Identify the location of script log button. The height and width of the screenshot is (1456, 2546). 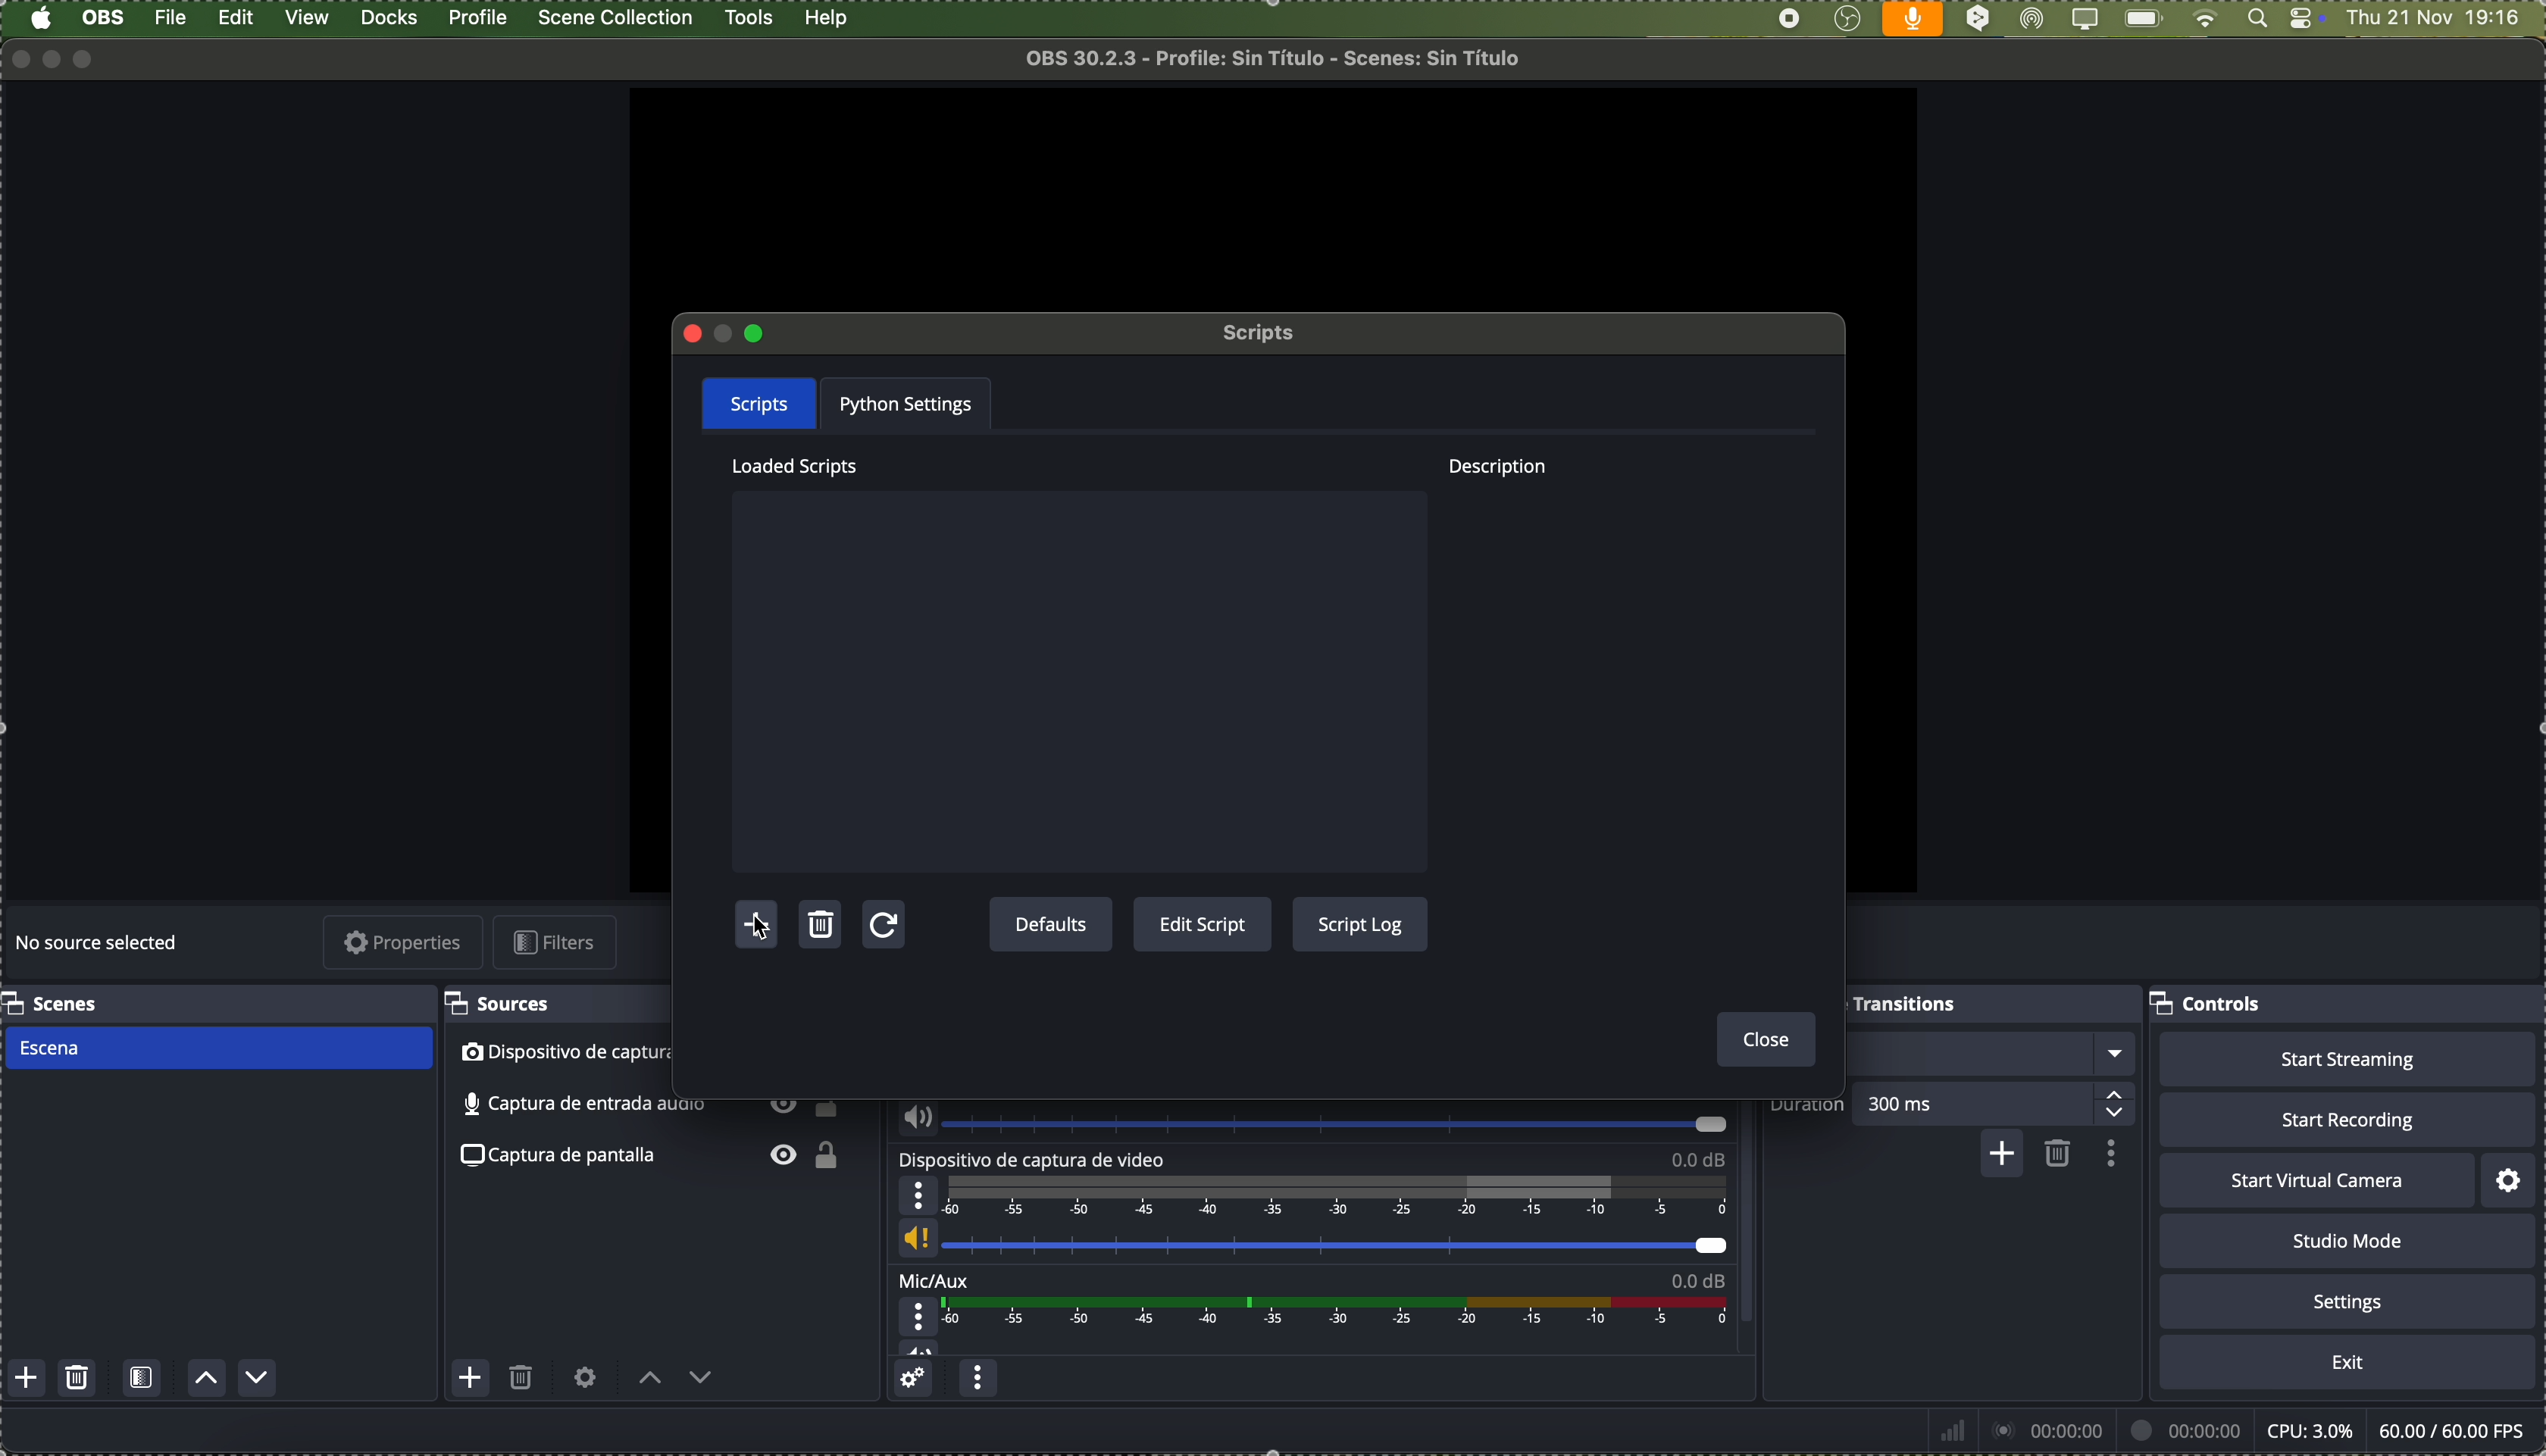
(1359, 923).